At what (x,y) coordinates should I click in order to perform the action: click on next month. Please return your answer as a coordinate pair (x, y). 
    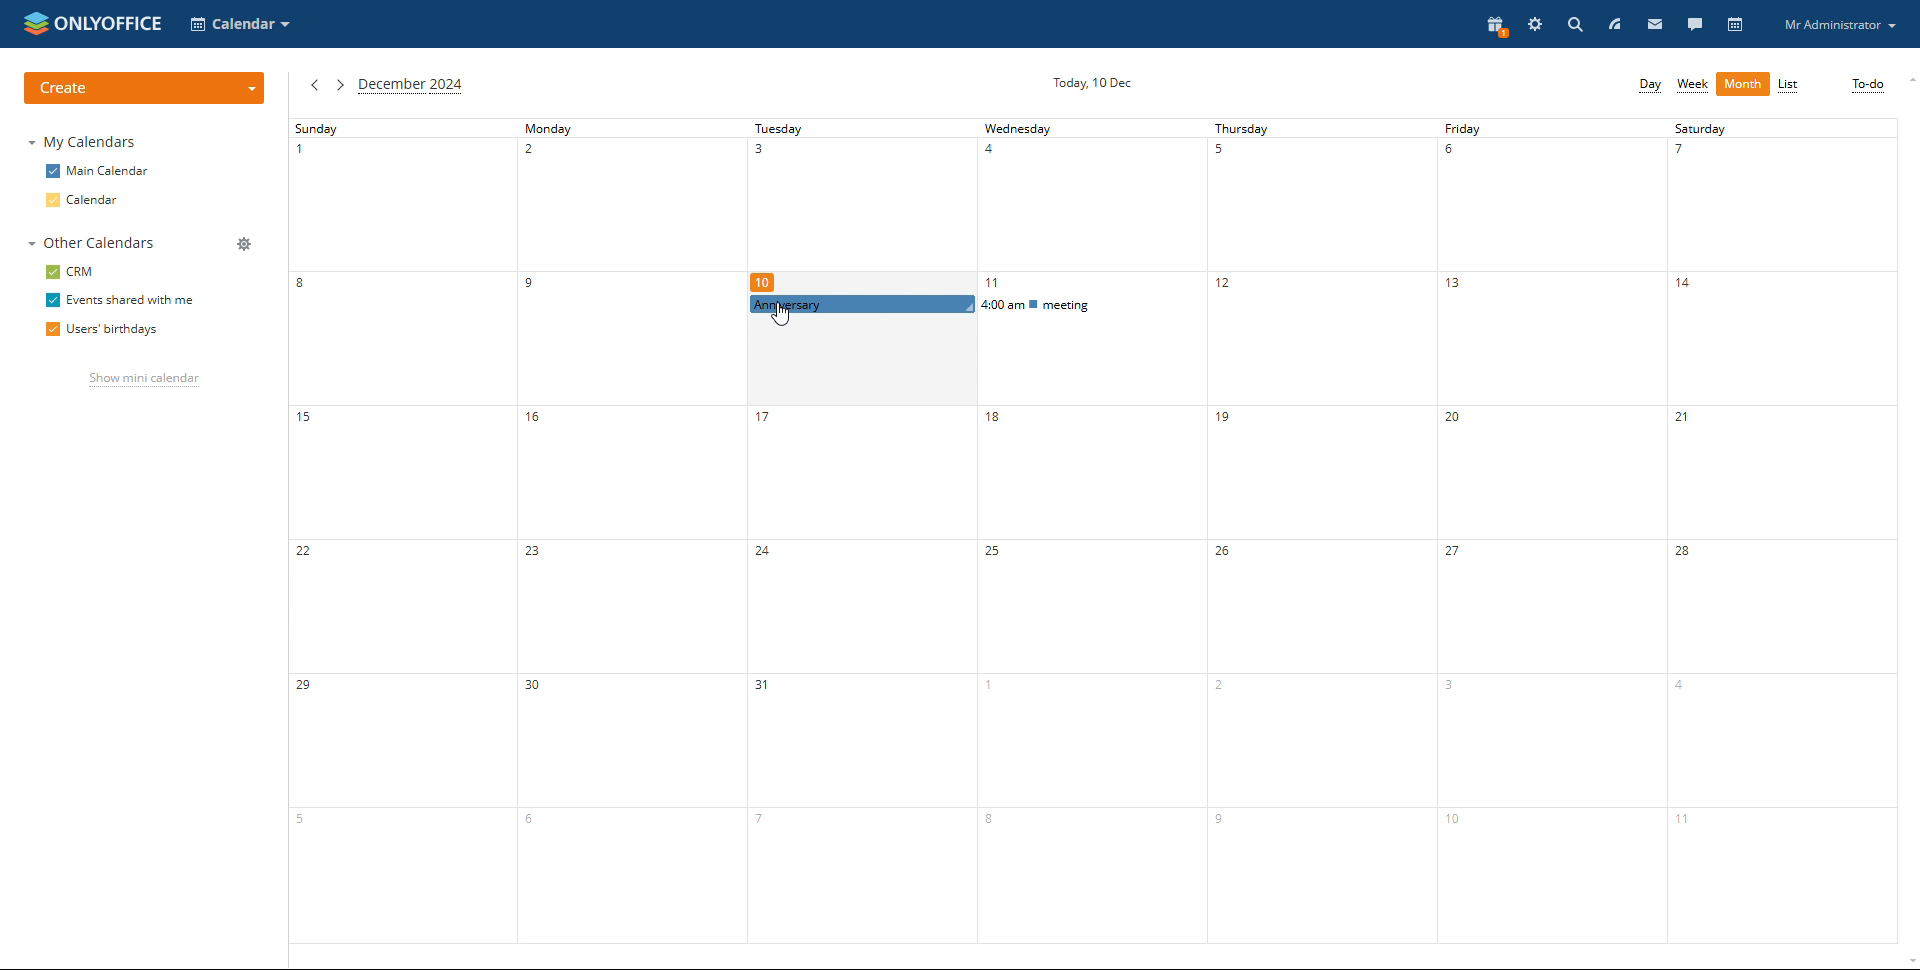
    Looking at the image, I should click on (339, 85).